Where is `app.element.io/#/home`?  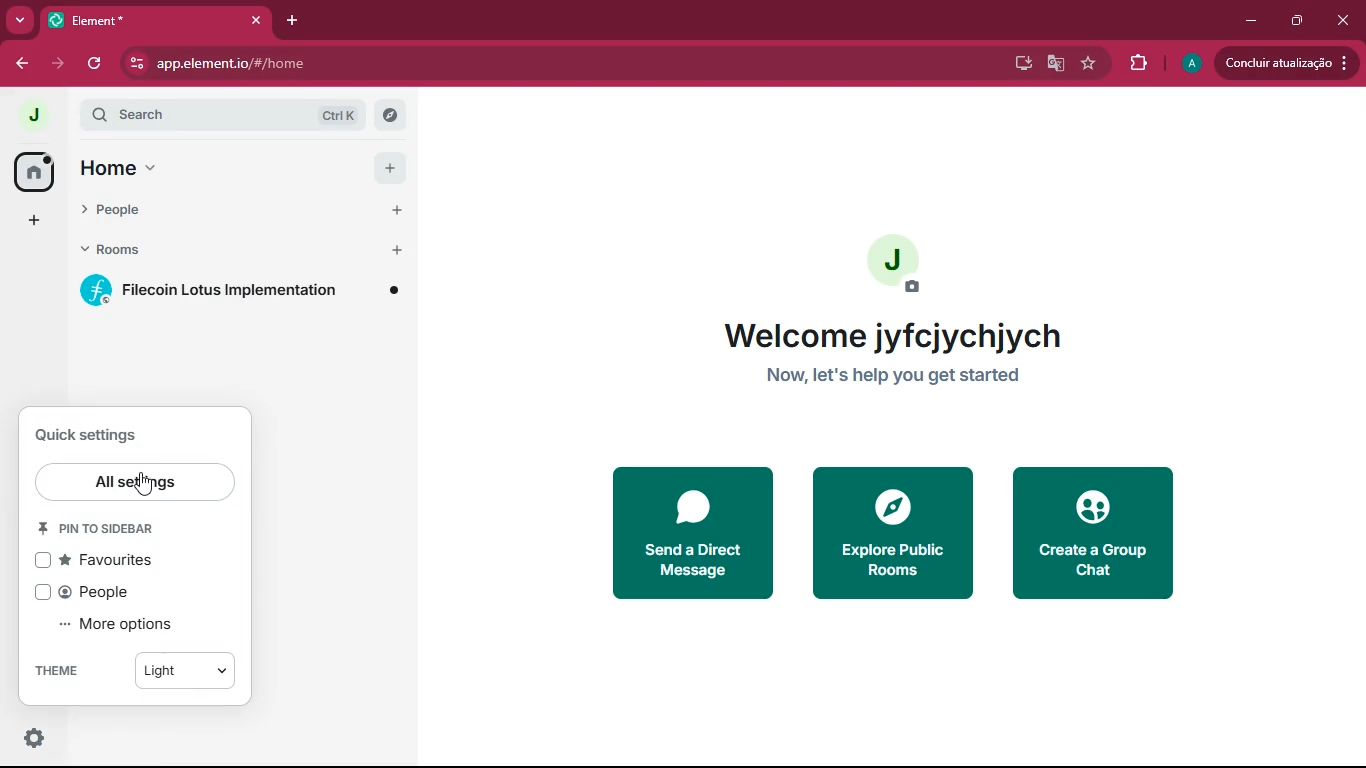 app.element.io/#/home is located at coordinates (390, 64).